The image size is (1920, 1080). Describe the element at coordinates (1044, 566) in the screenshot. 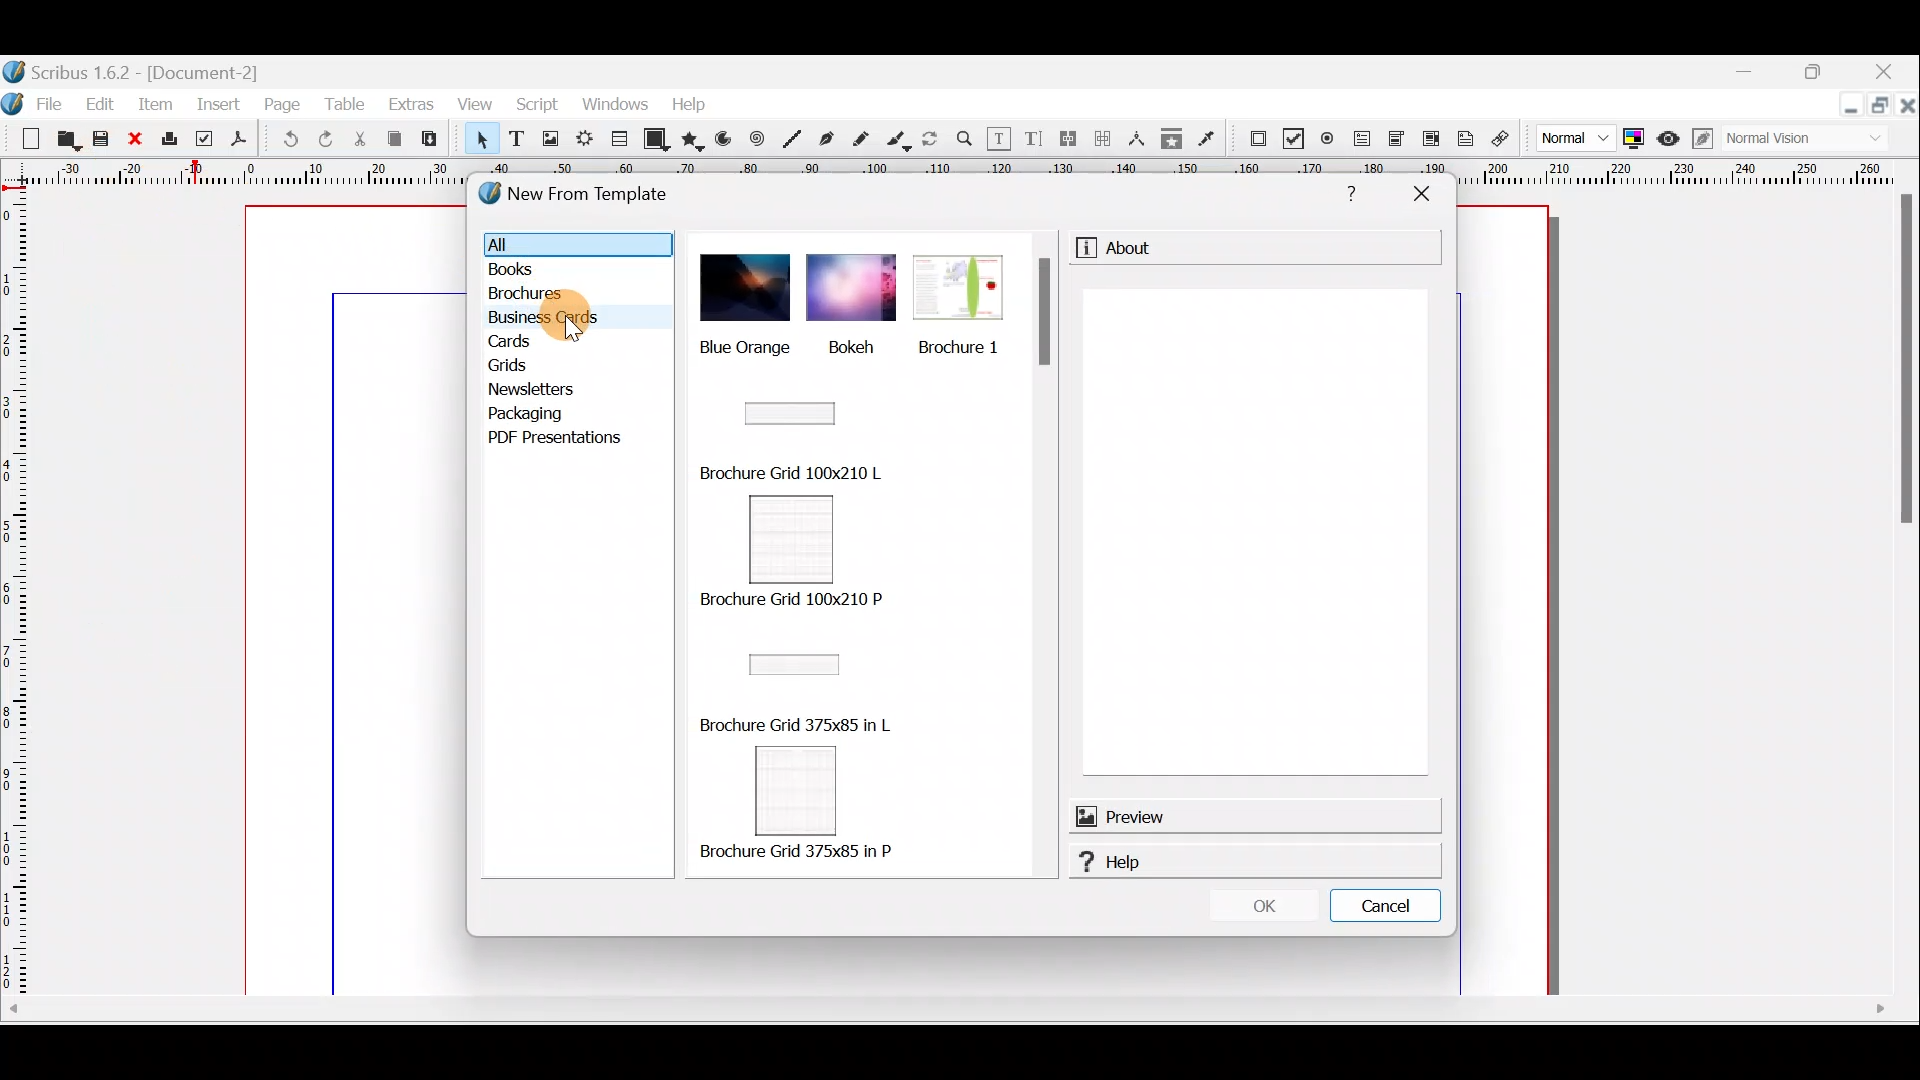

I see `Scroll bar` at that location.